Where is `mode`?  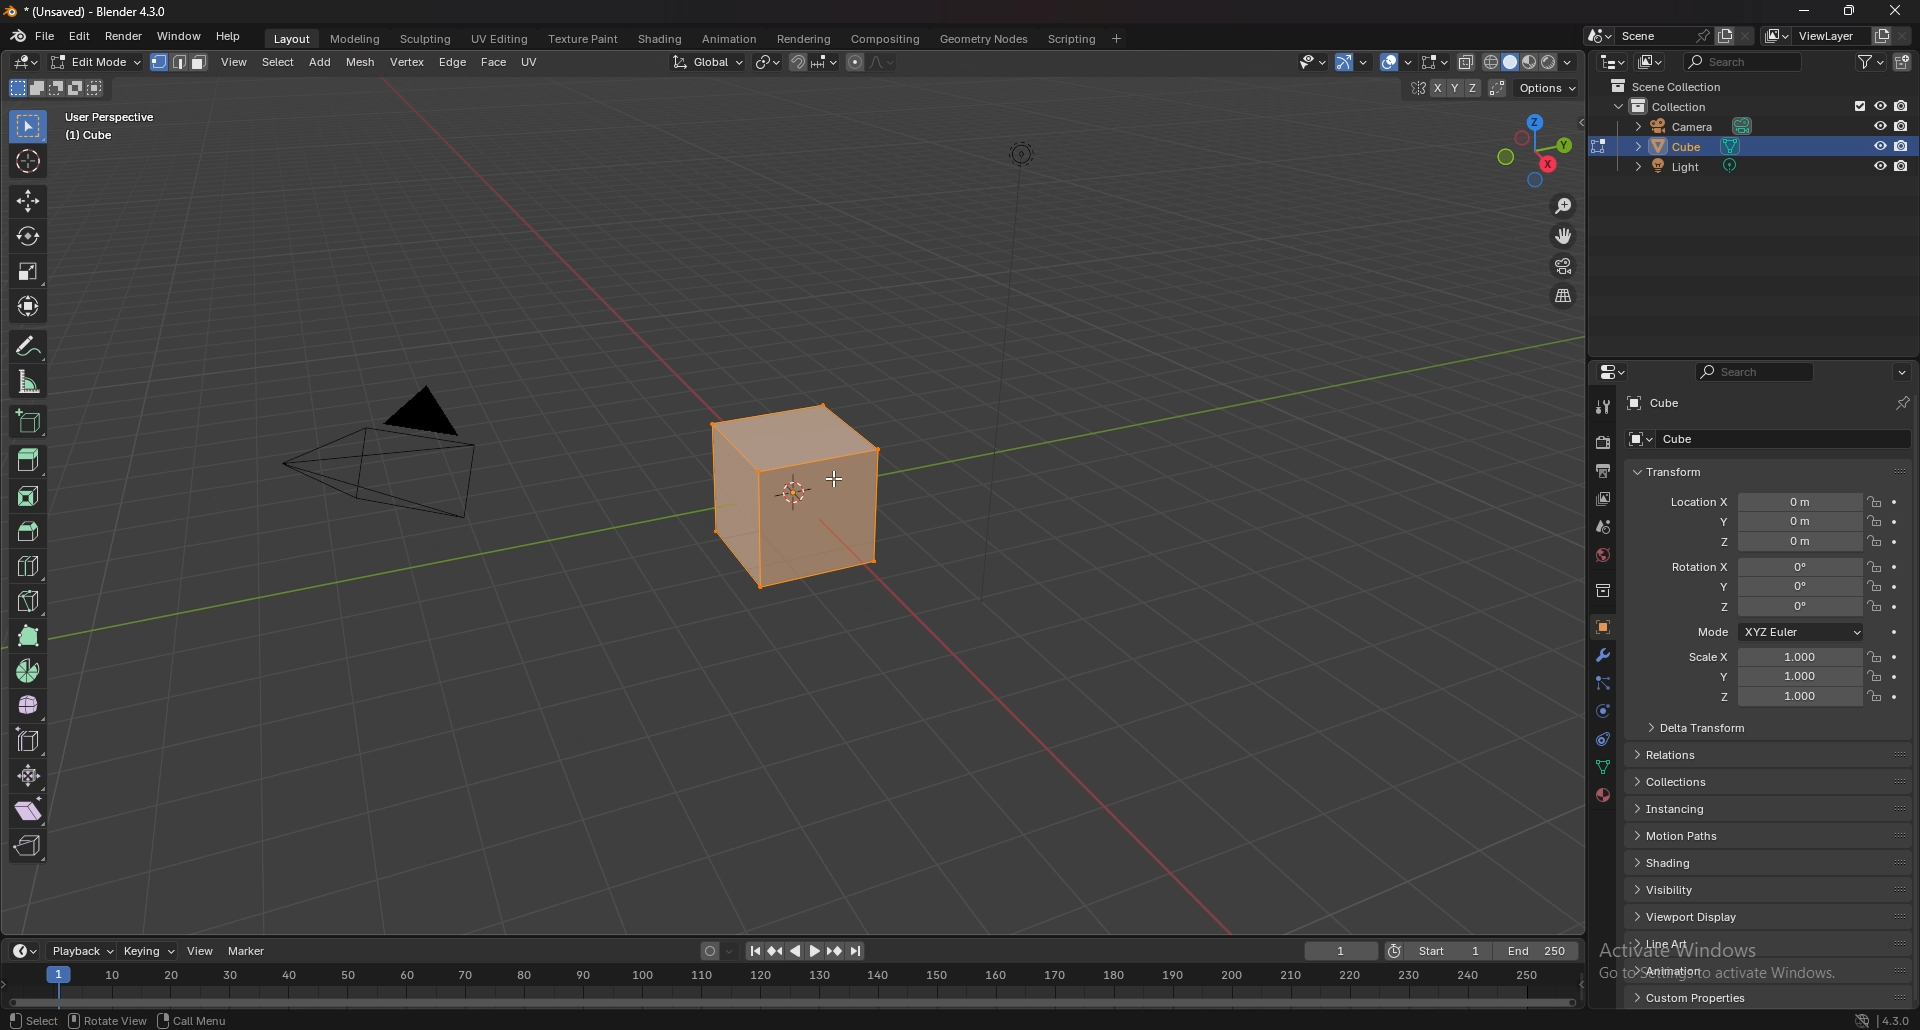
mode is located at coordinates (56, 86).